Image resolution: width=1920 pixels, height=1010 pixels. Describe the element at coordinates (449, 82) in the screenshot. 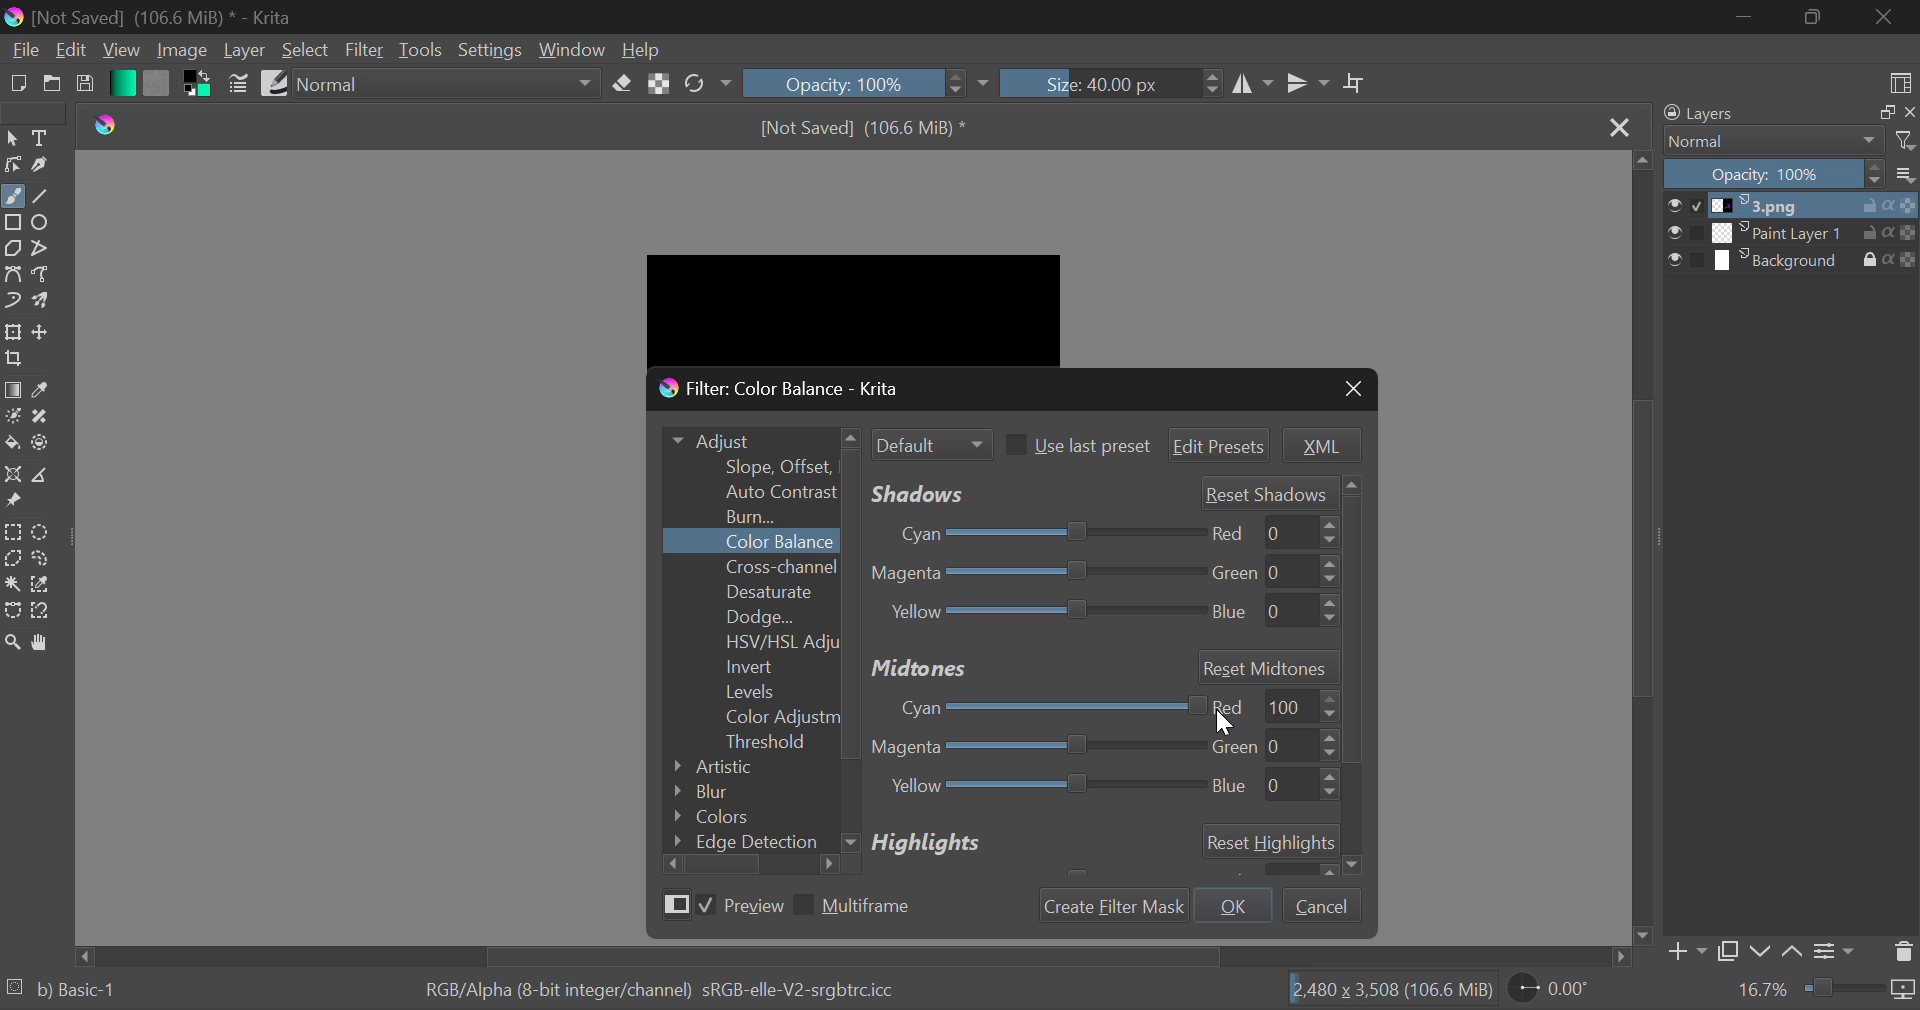

I see `Blending Mode` at that location.